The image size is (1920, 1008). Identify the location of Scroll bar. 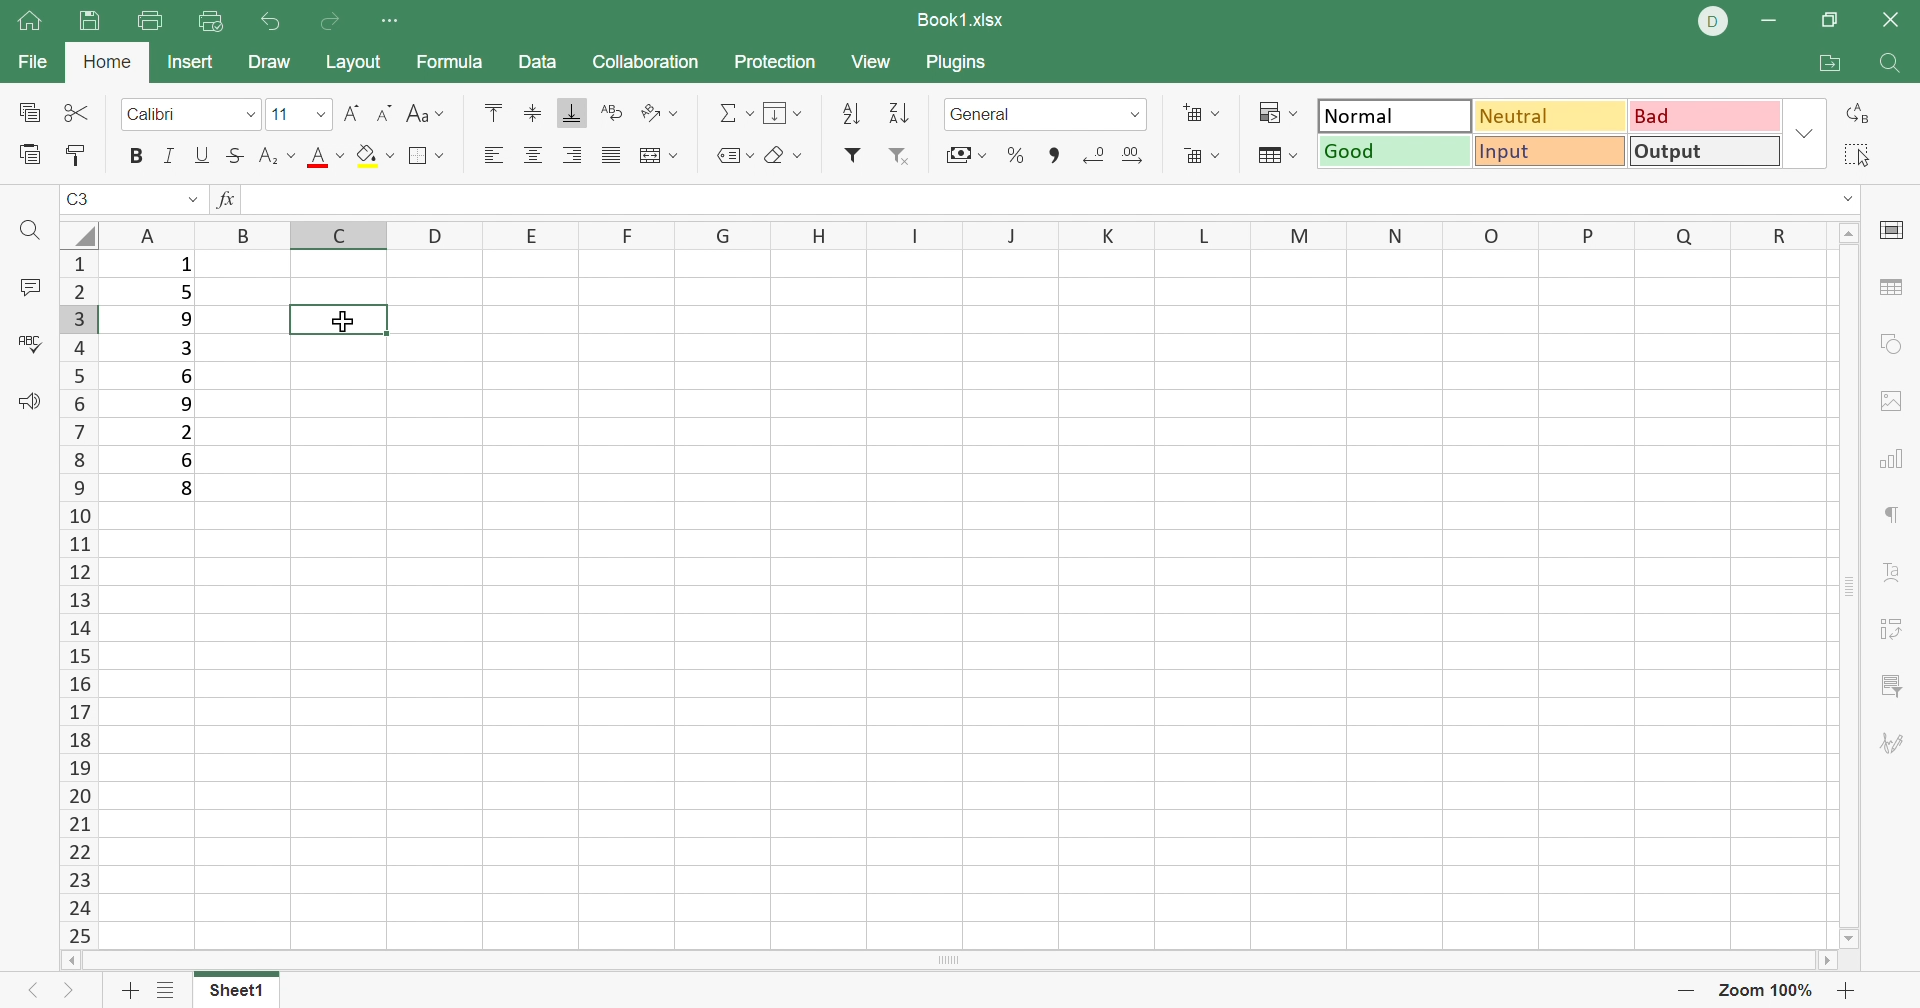
(949, 960).